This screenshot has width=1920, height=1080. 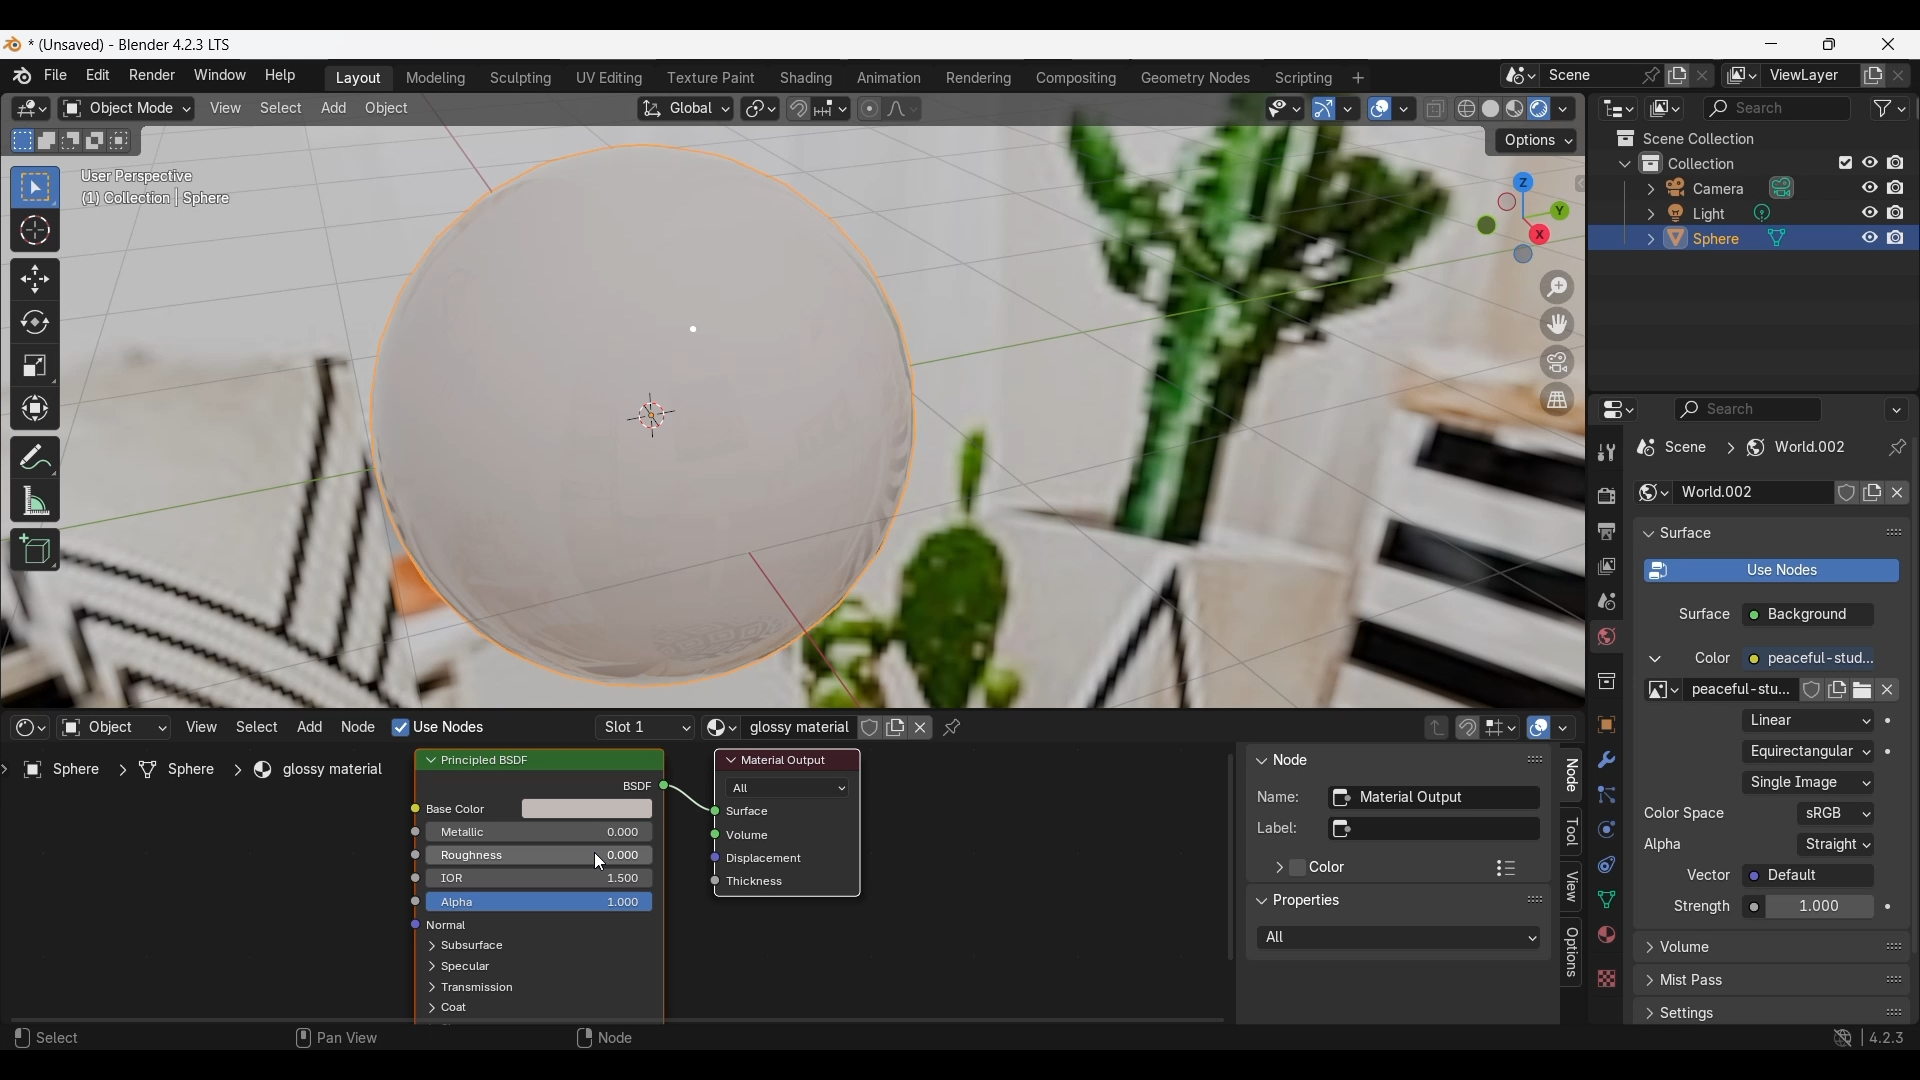 What do you see at coordinates (1522, 218) in the screenshot?
I see `Use a preset viewpoint` at bounding box center [1522, 218].